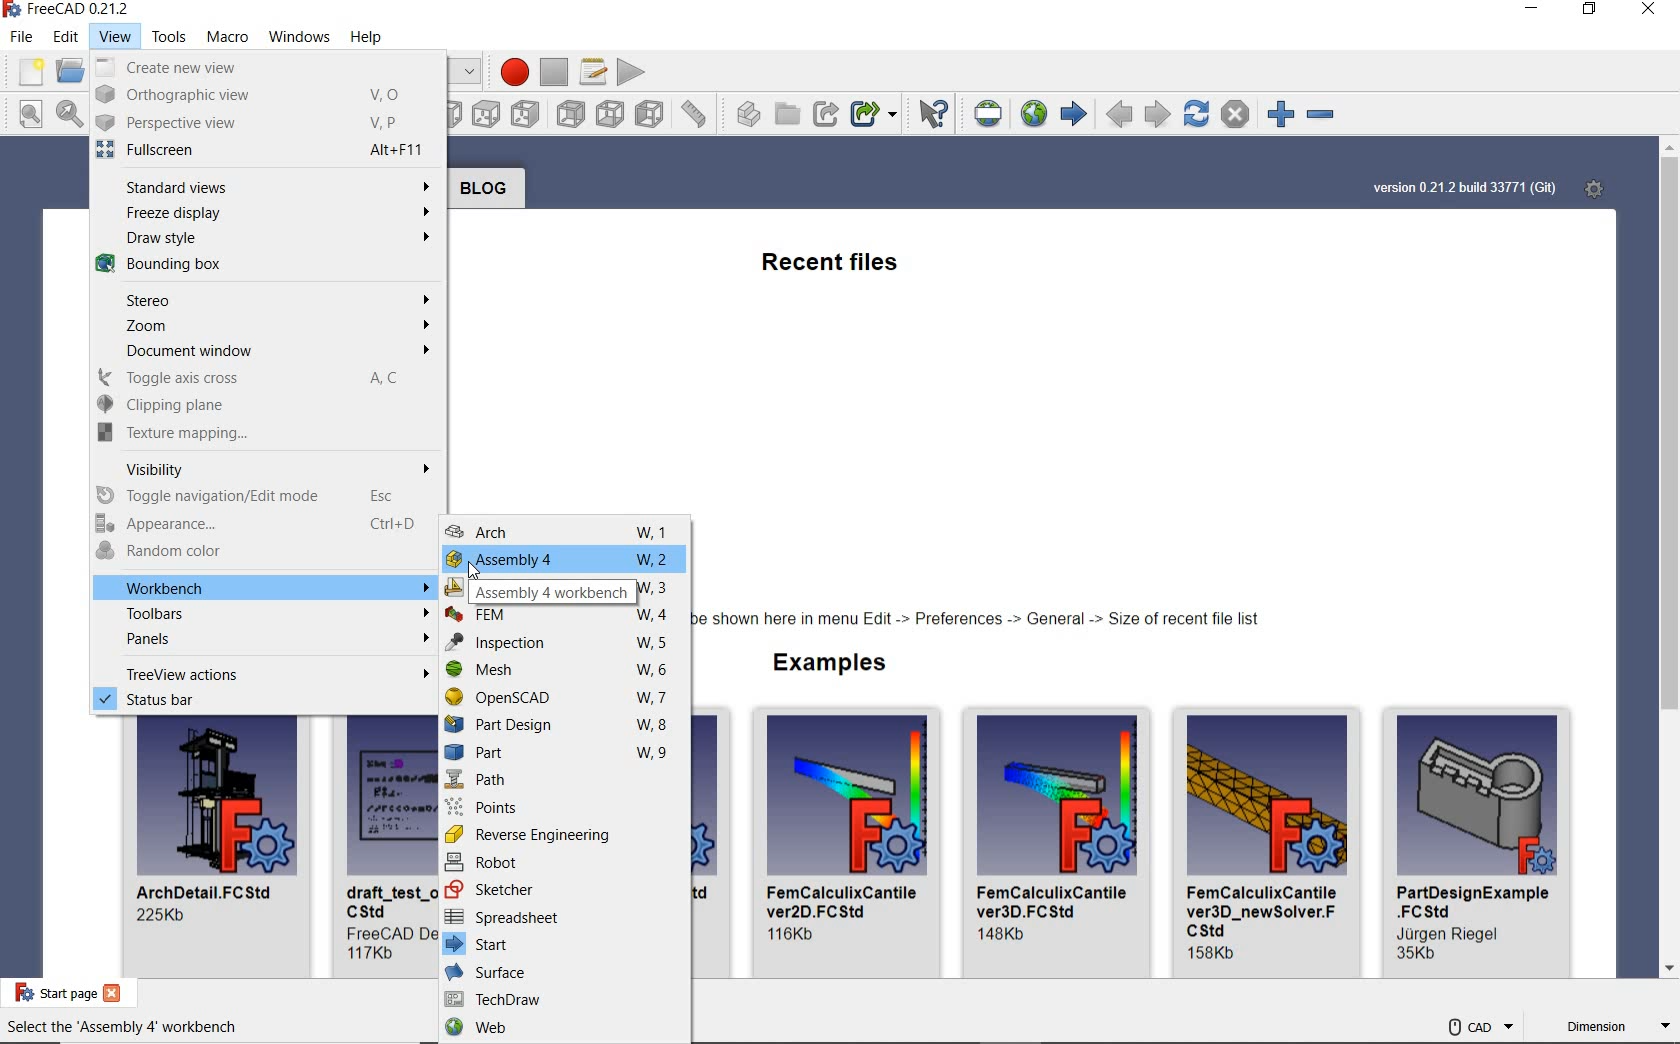  I want to click on close, so click(116, 995).